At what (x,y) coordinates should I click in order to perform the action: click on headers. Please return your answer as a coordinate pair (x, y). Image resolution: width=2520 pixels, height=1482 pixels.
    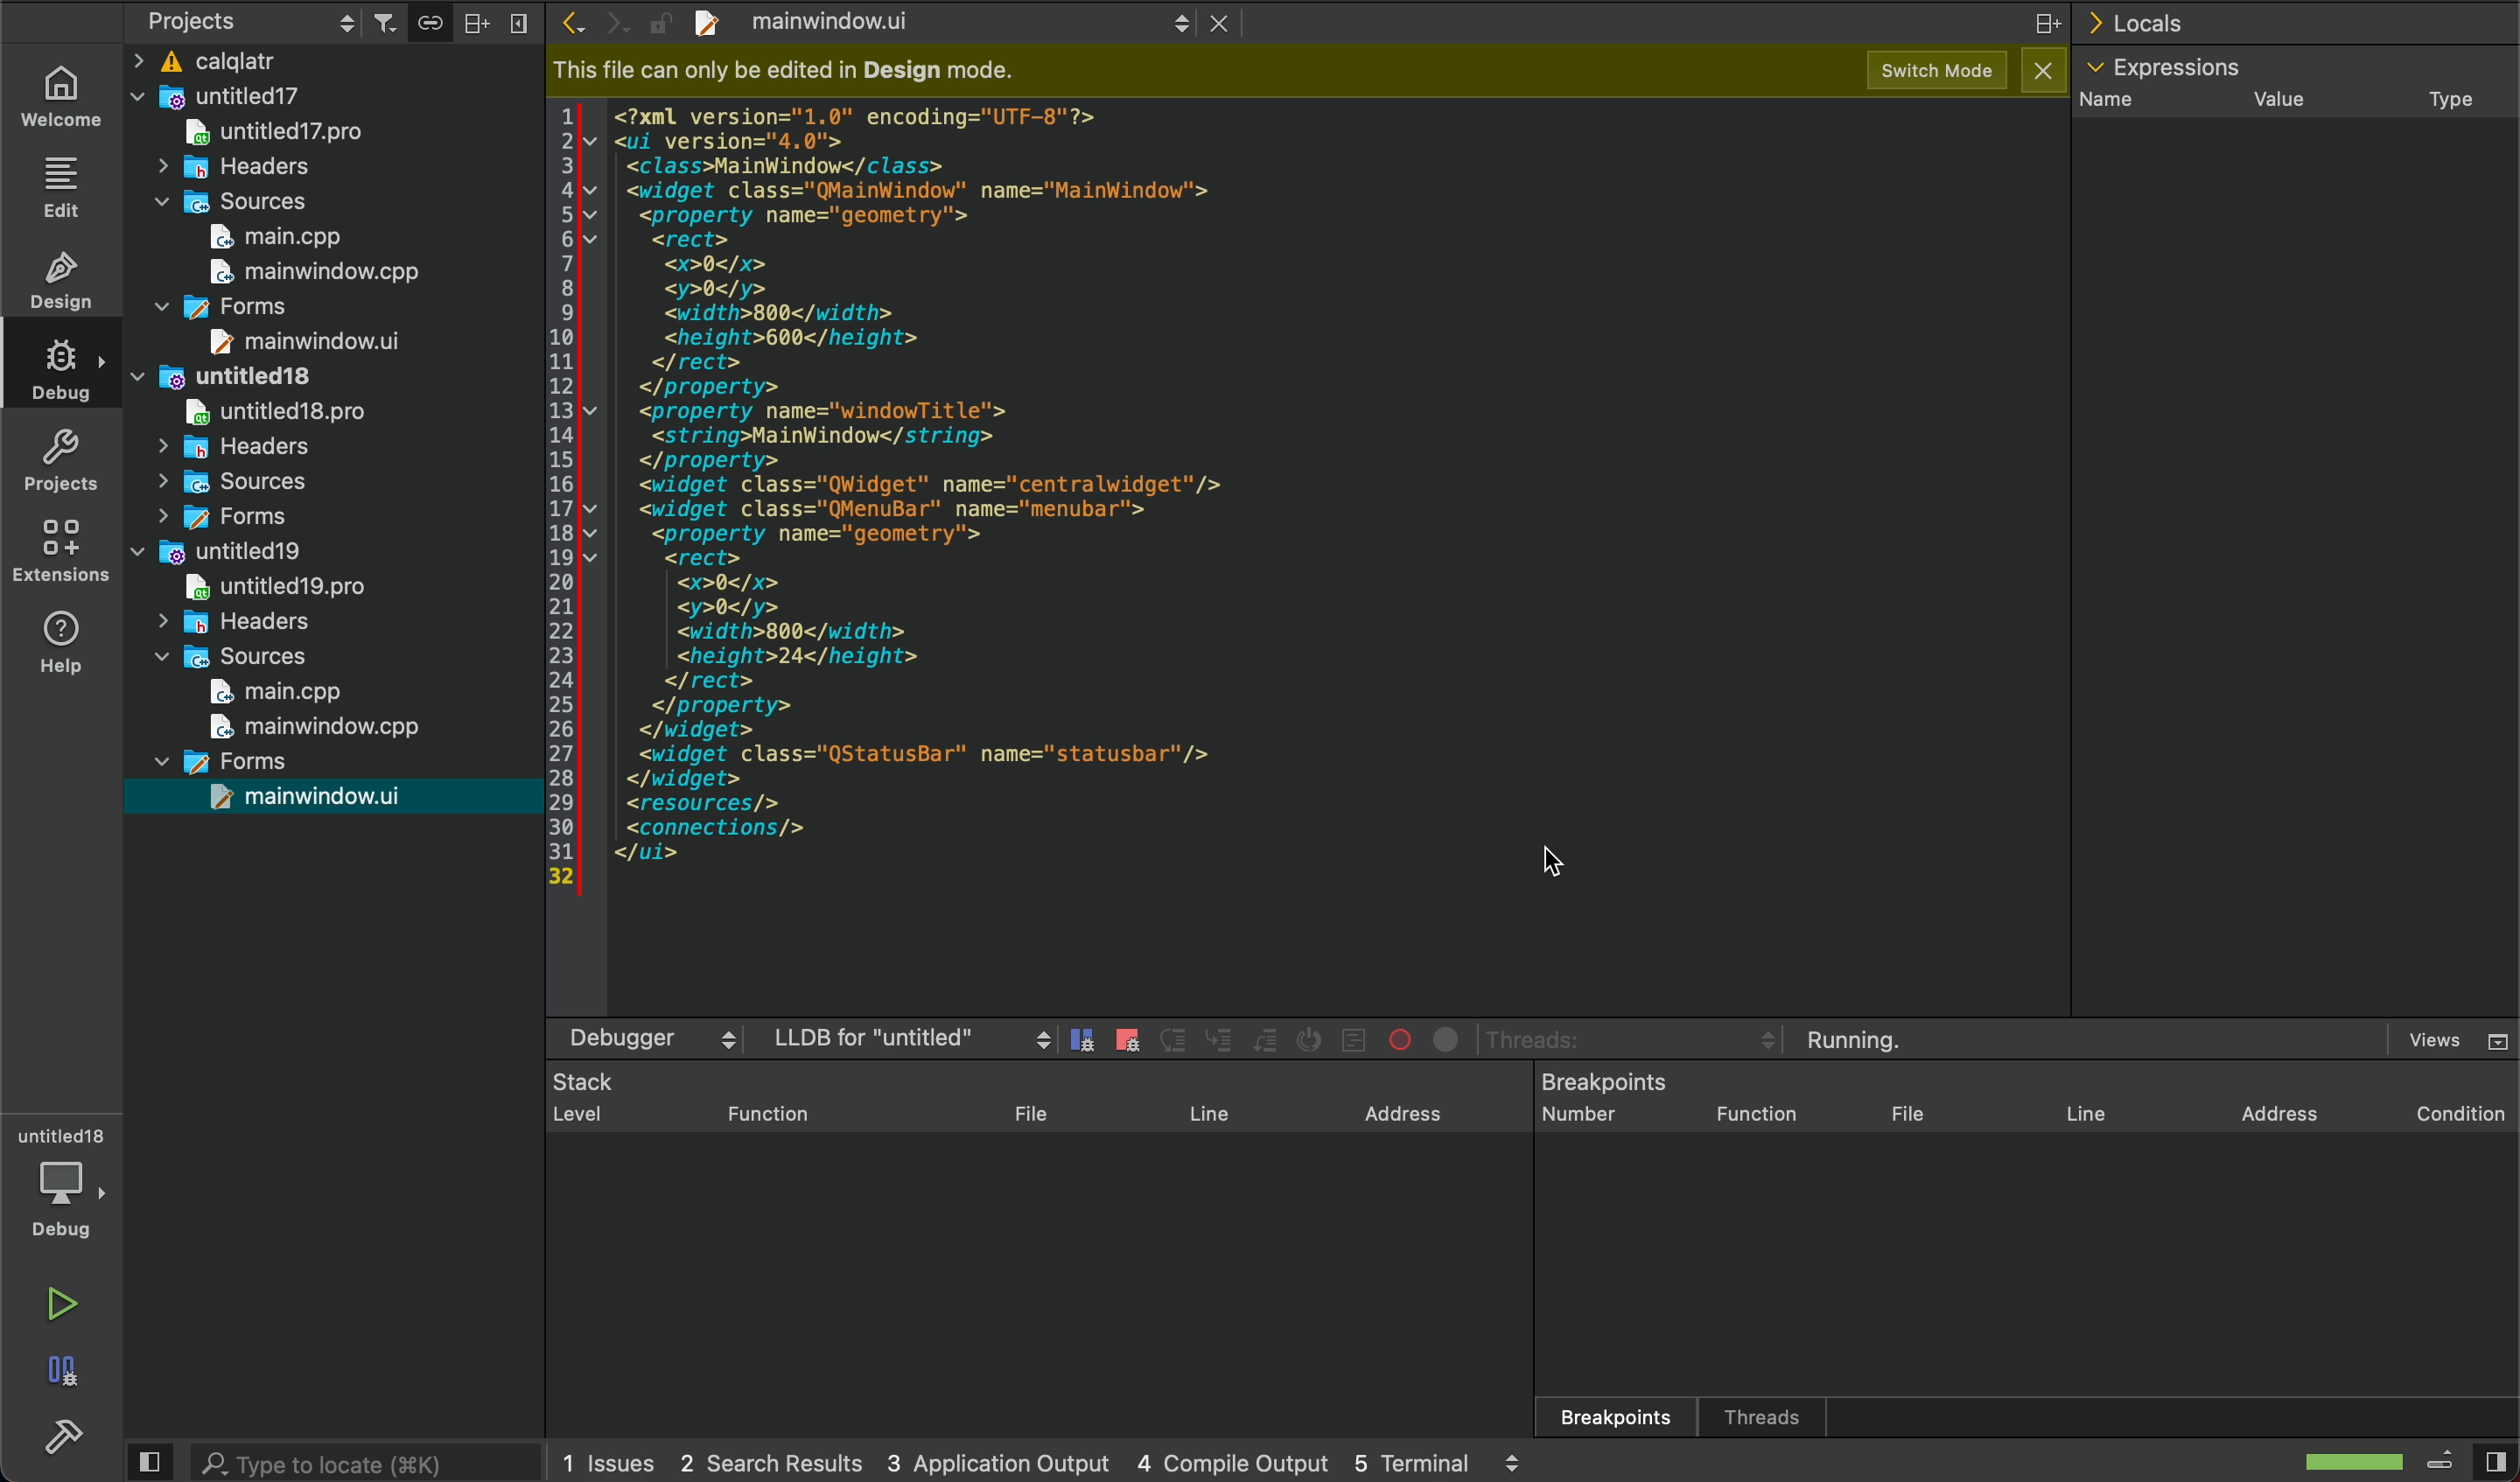
    Looking at the image, I should click on (260, 625).